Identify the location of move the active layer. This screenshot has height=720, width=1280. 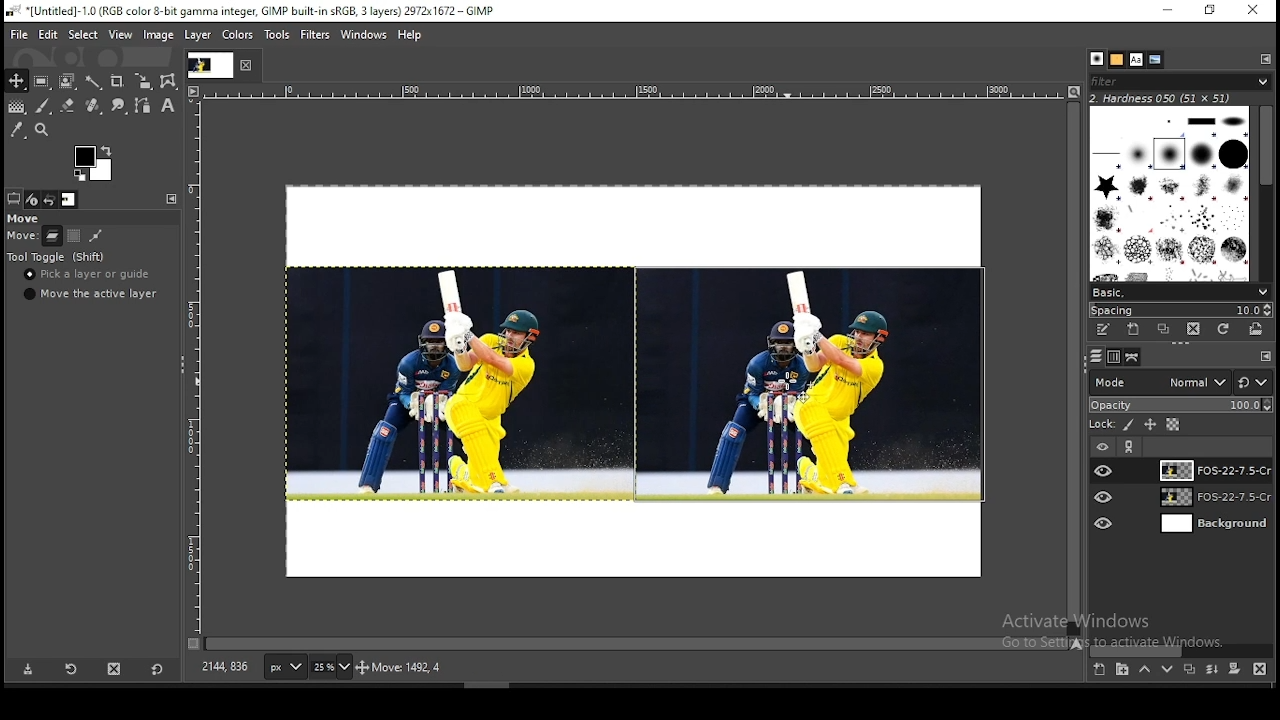
(88, 294).